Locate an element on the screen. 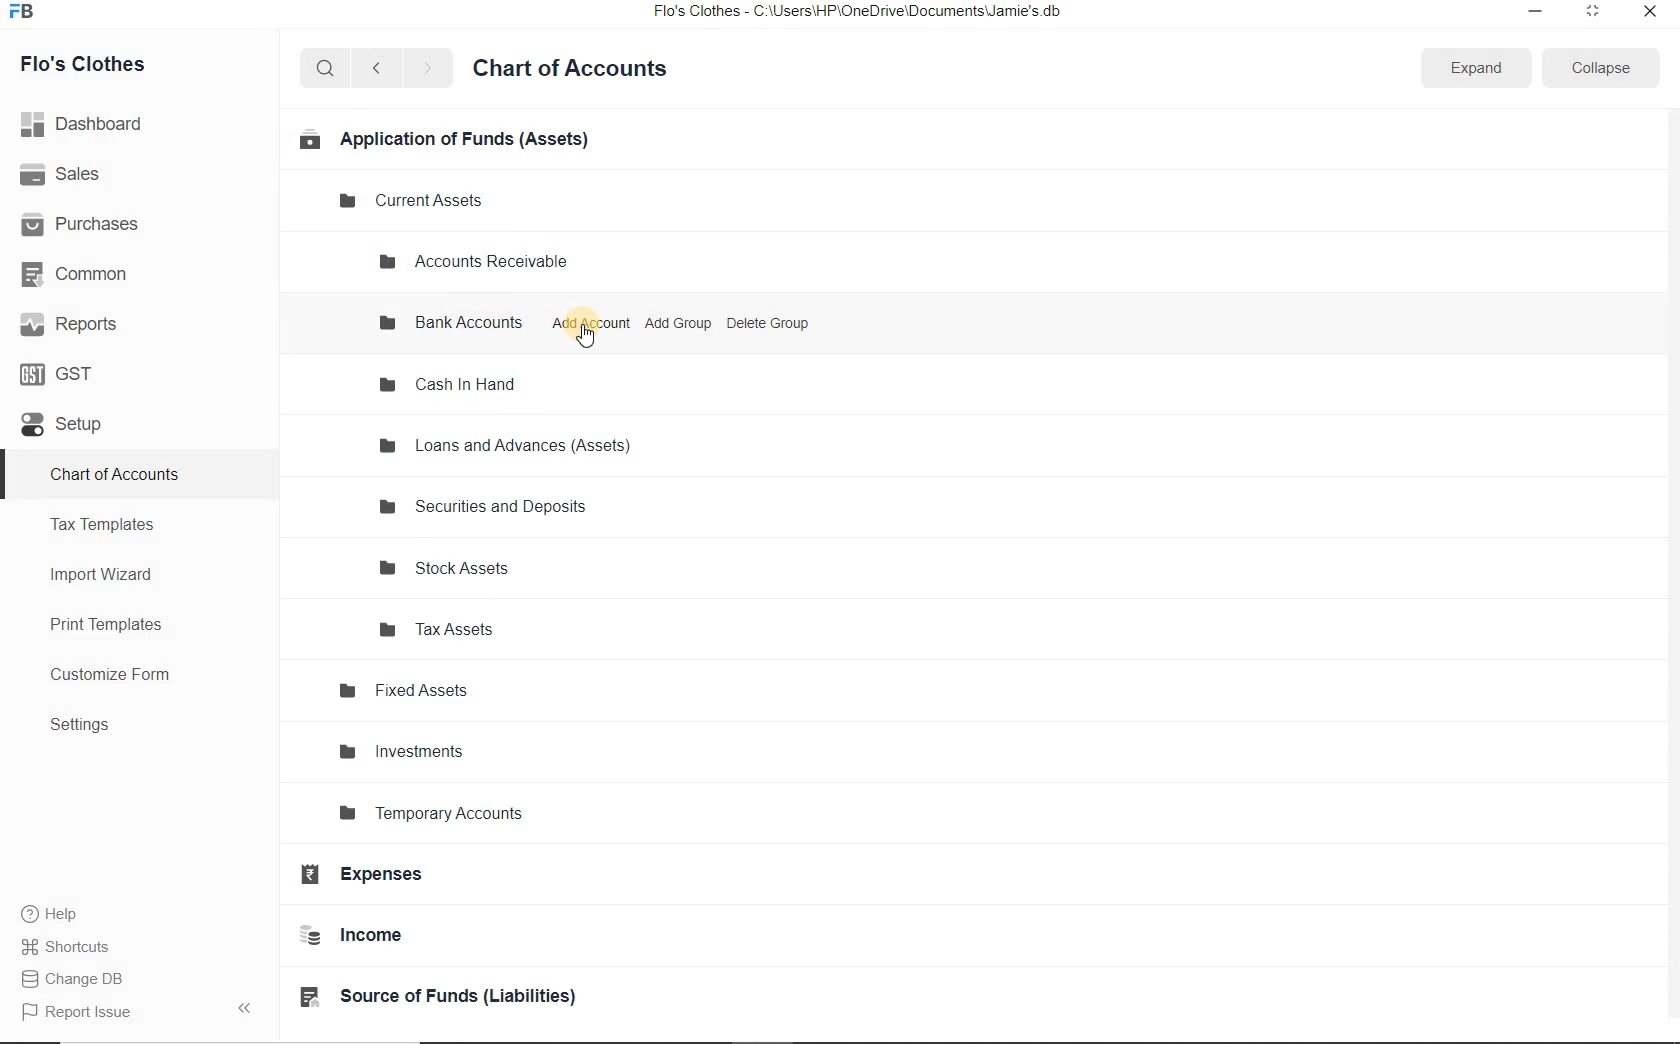  help is located at coordinates (50, 914).